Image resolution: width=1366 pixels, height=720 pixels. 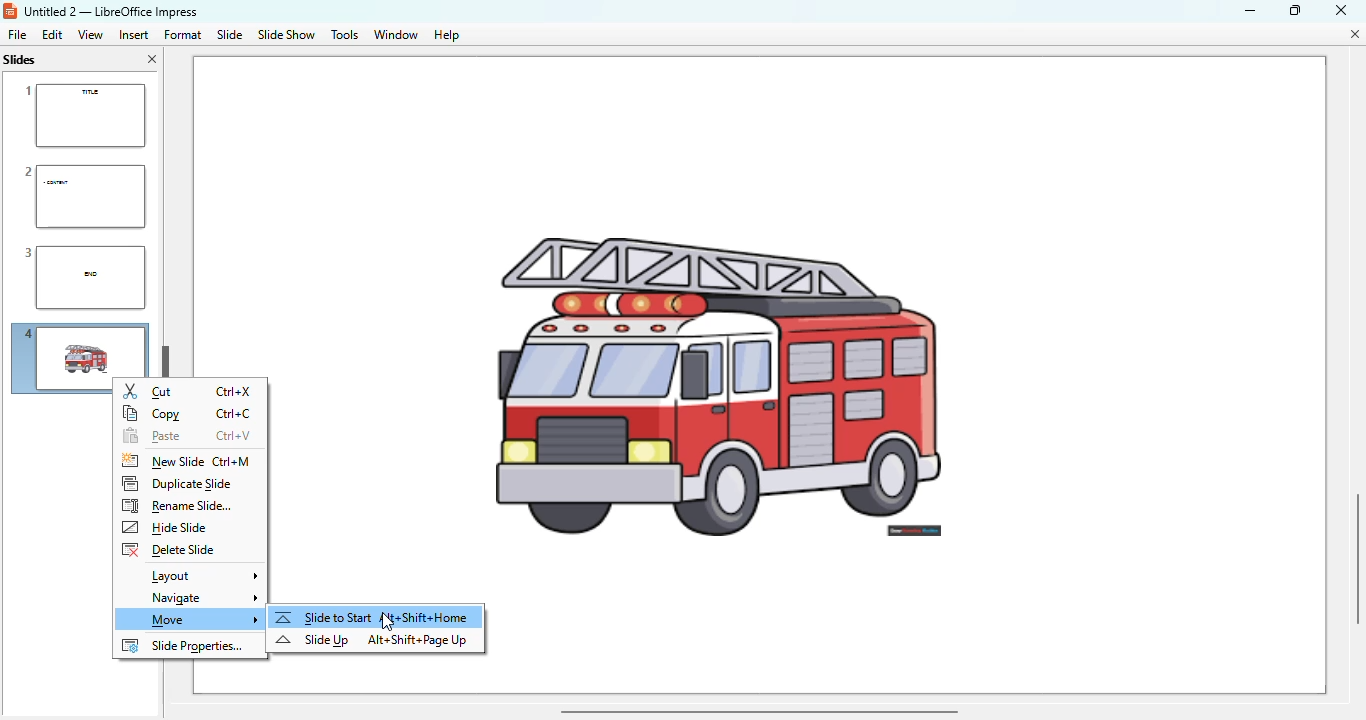 What do you see at coordinates (168, 550) in the screenshot?
I see `delete slide` at bounding box center [168, 550].